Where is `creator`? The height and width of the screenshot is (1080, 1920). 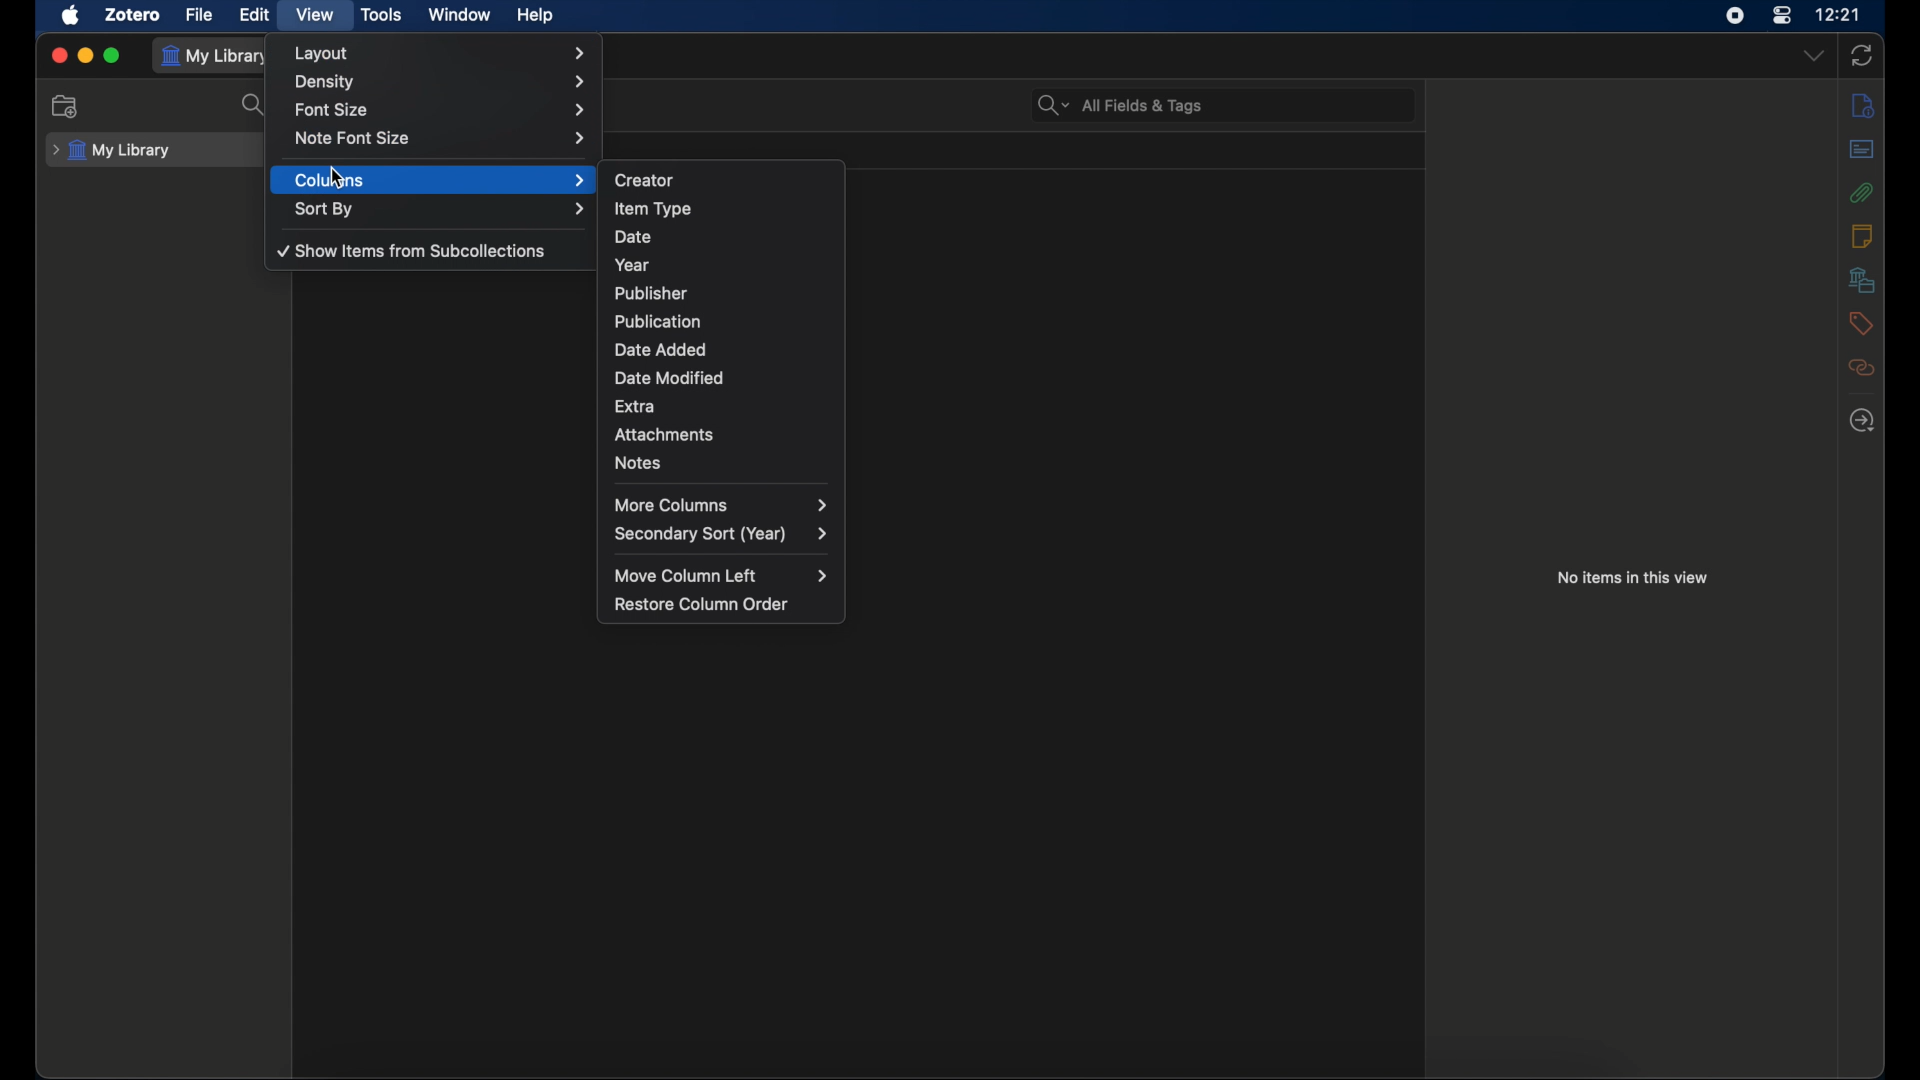 creator is located at coordinates (644, 181).